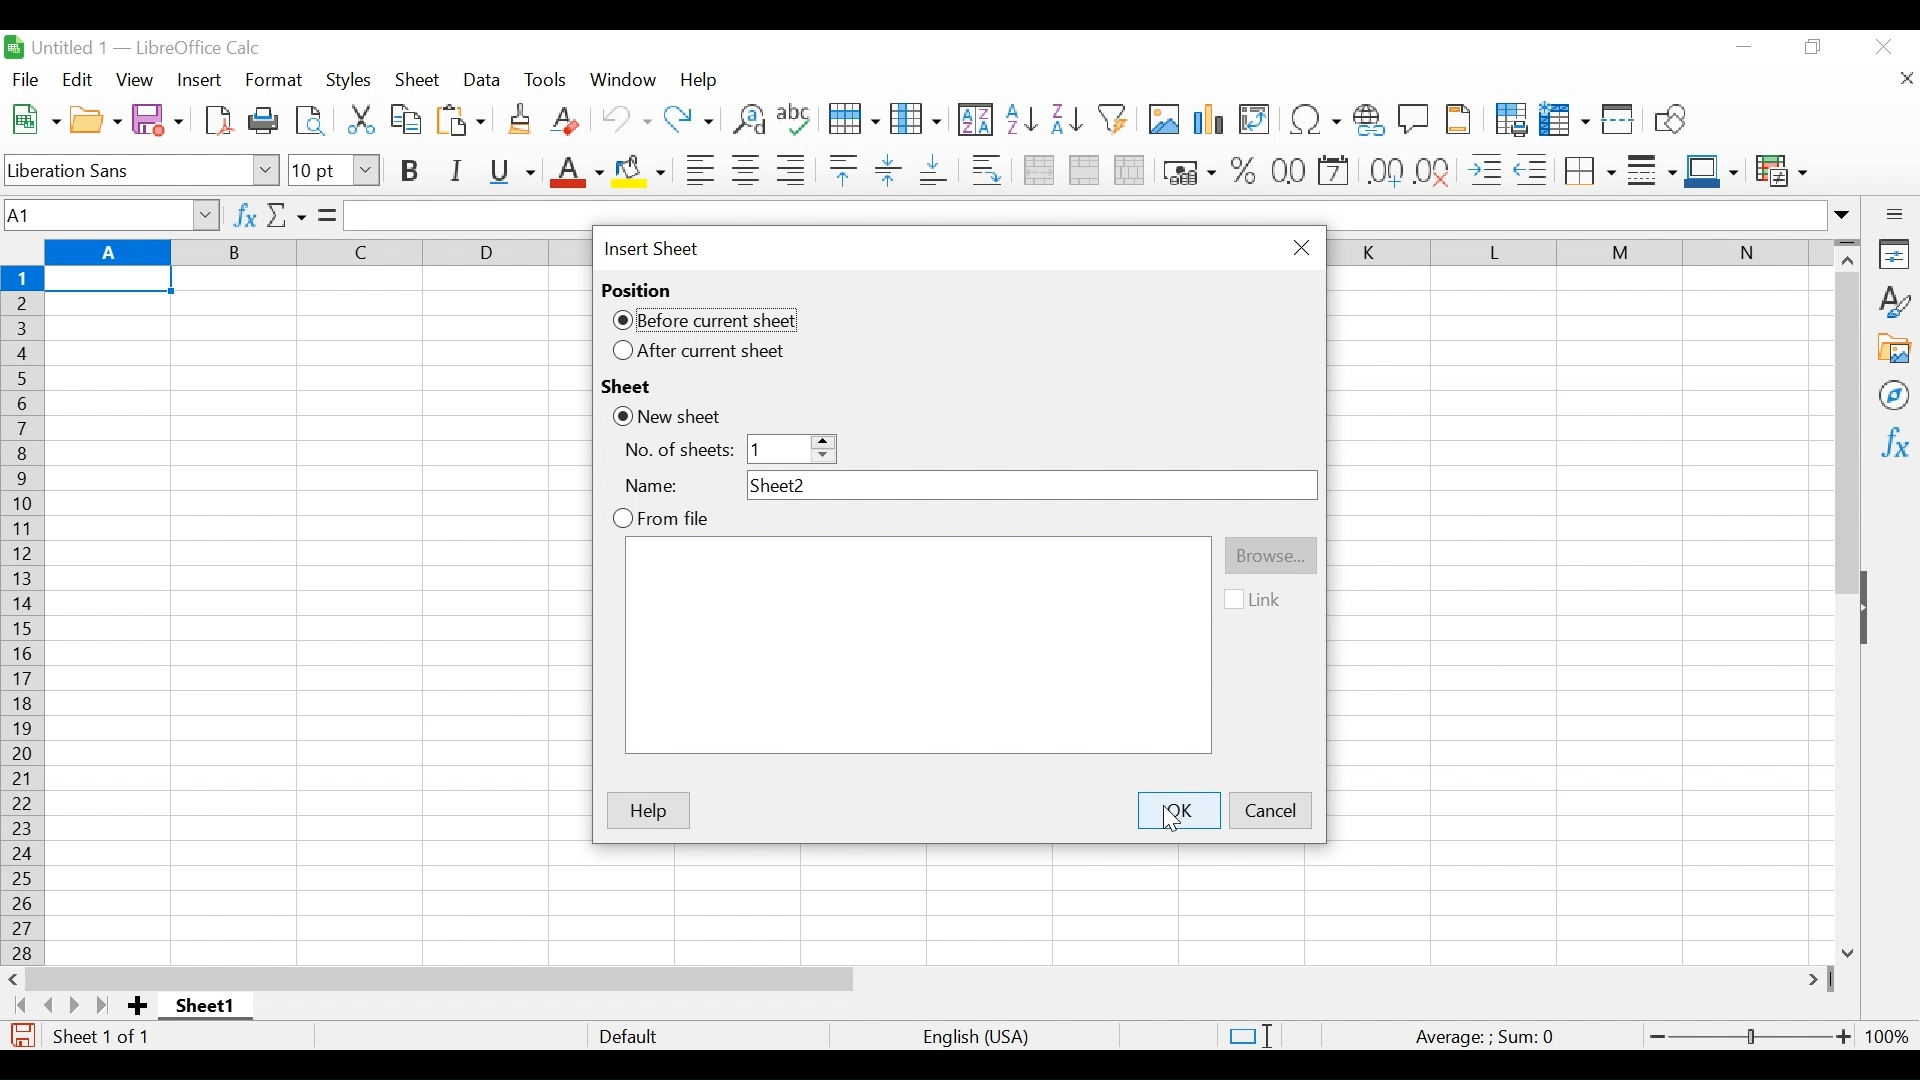  I want to click on Data, so click(483, 80).